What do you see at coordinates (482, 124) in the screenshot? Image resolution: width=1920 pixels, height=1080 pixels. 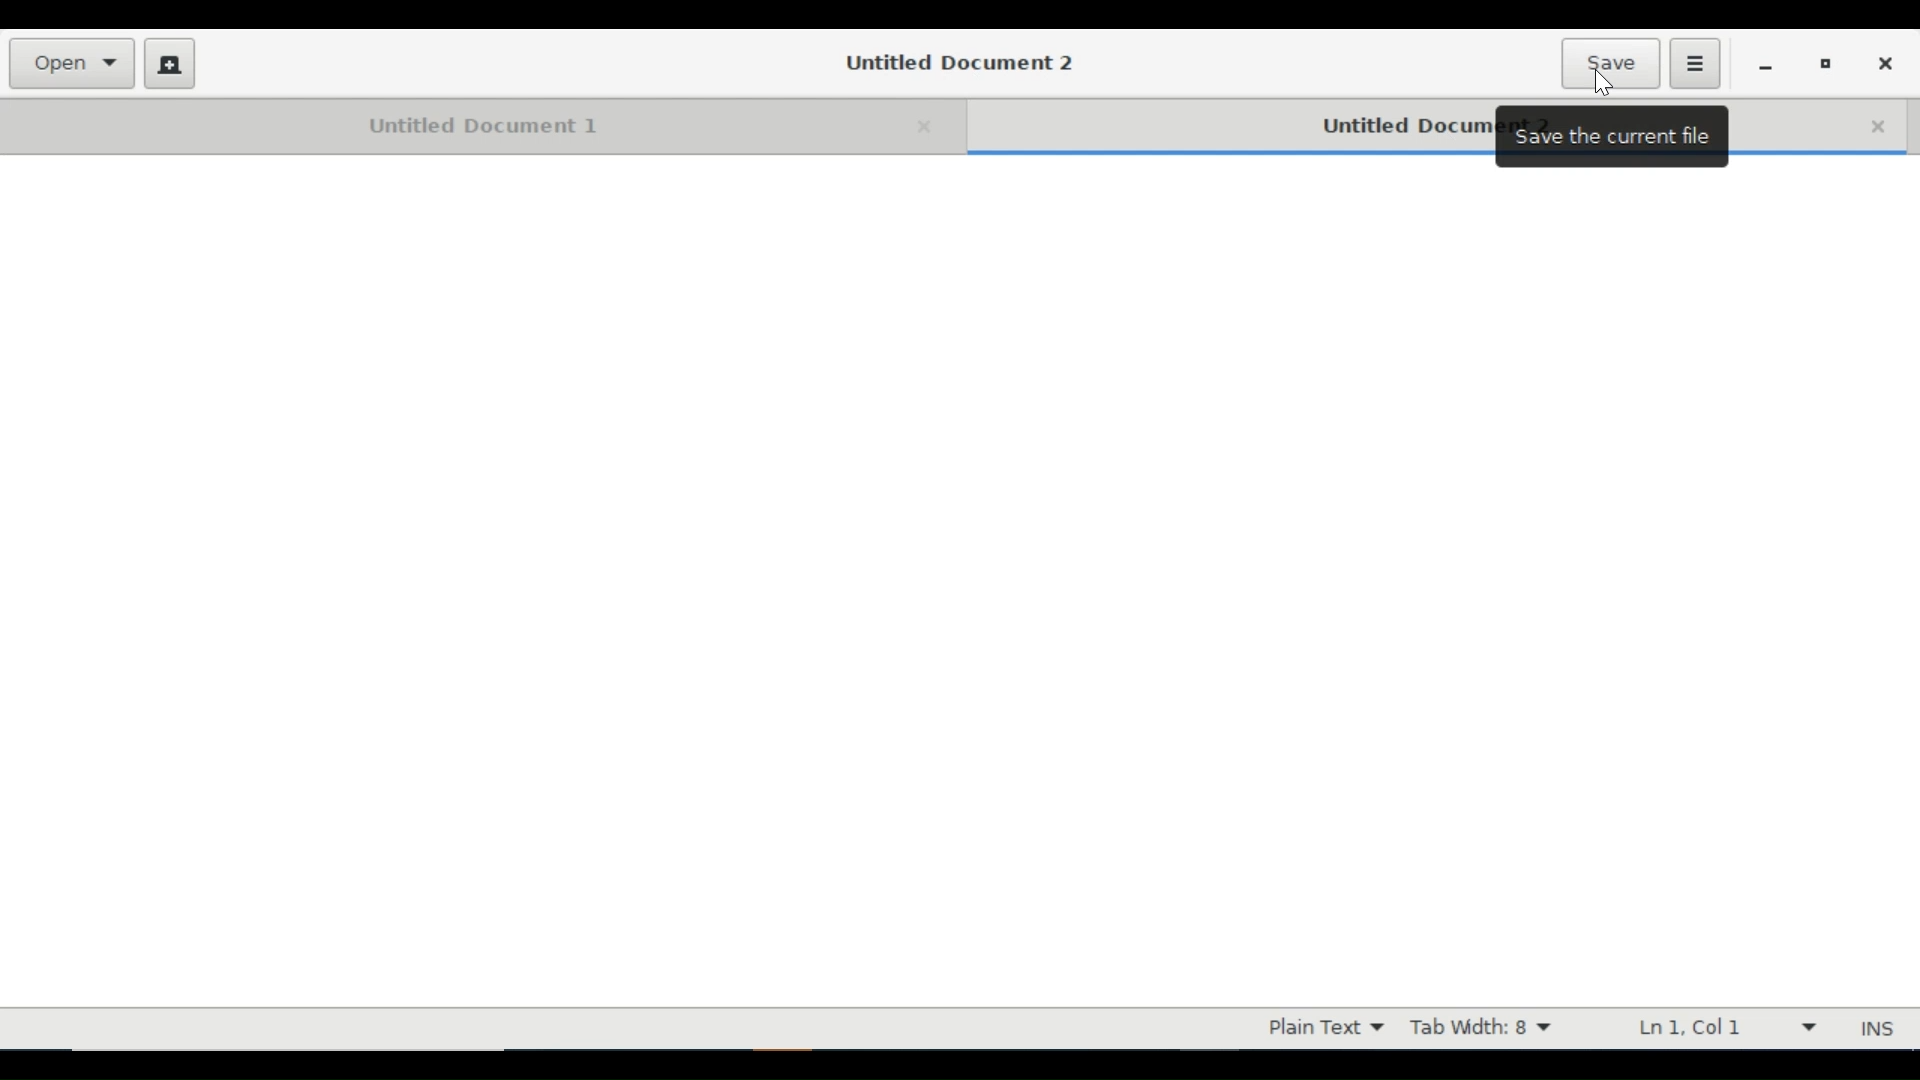 I see `Untitled Document 1 ` at bounding box center [482, 124].